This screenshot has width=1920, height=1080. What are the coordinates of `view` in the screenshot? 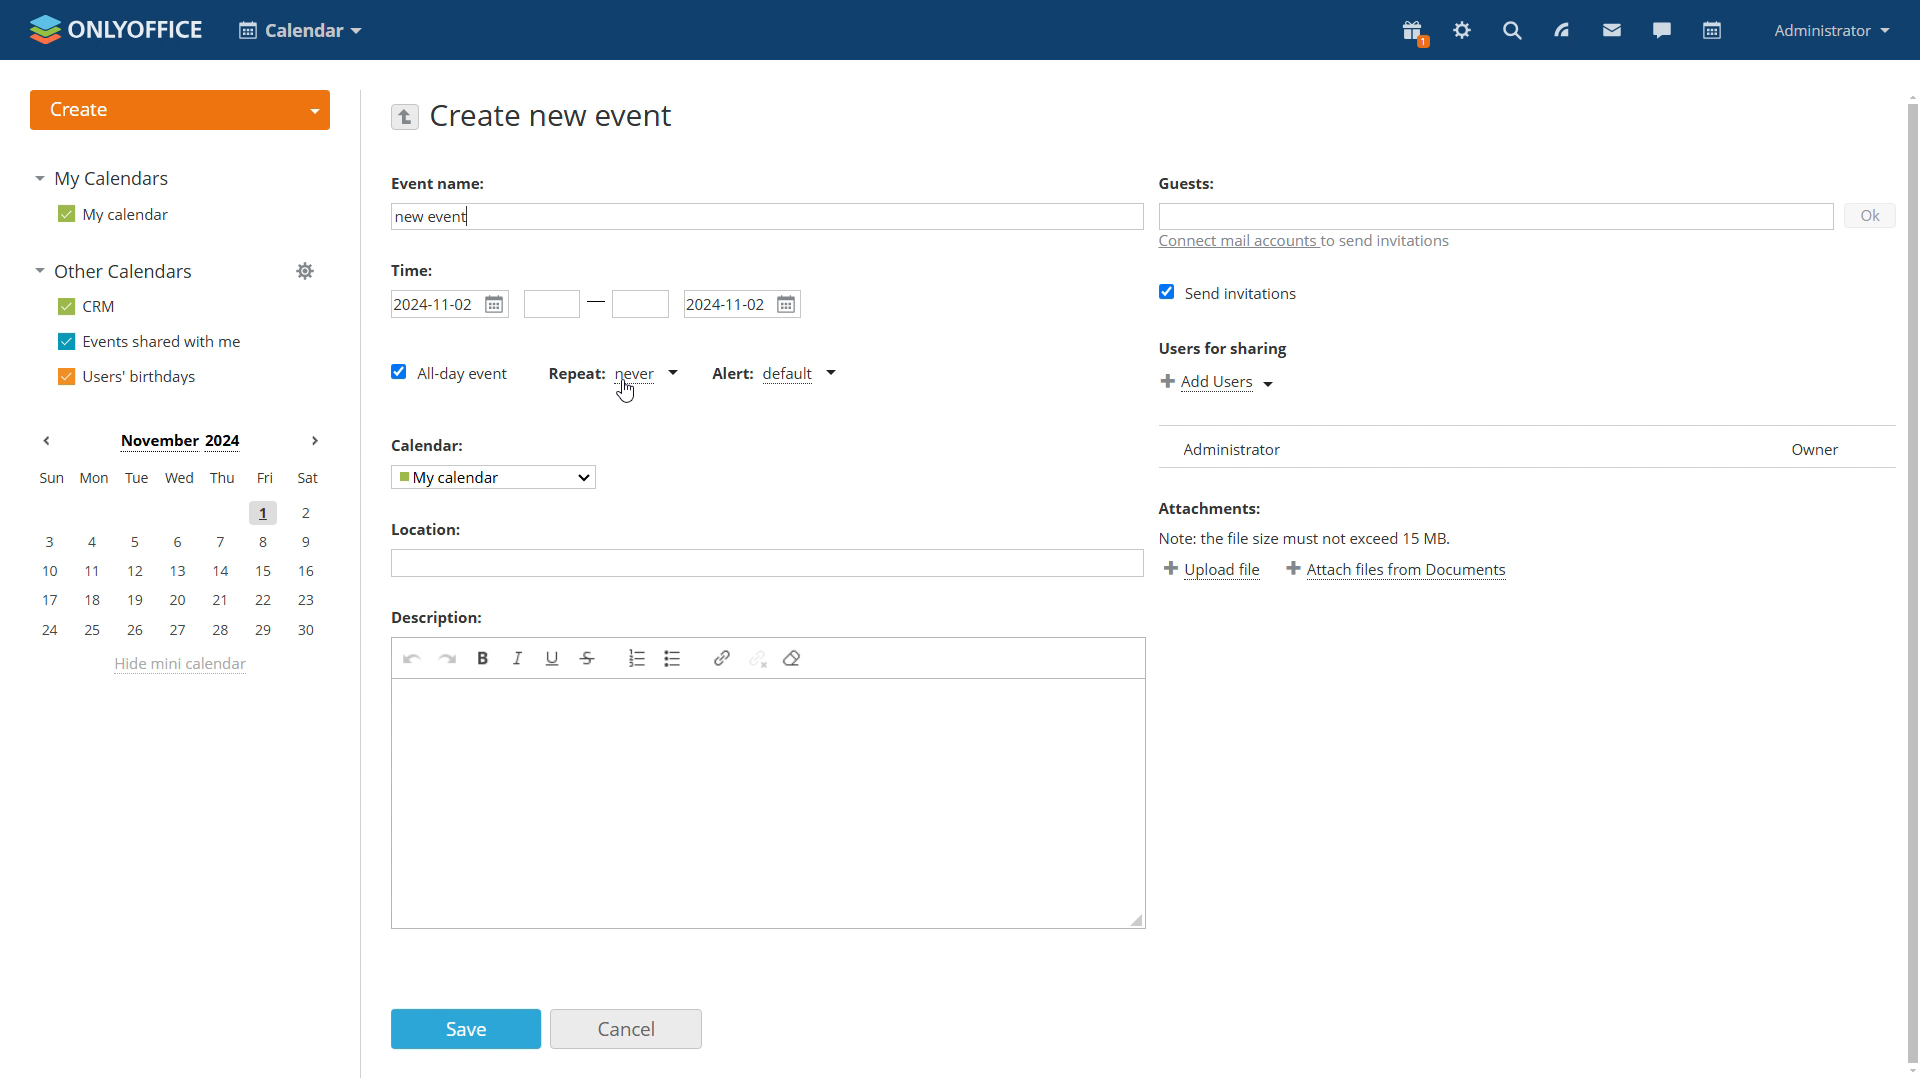 It's located at (1562, 30).